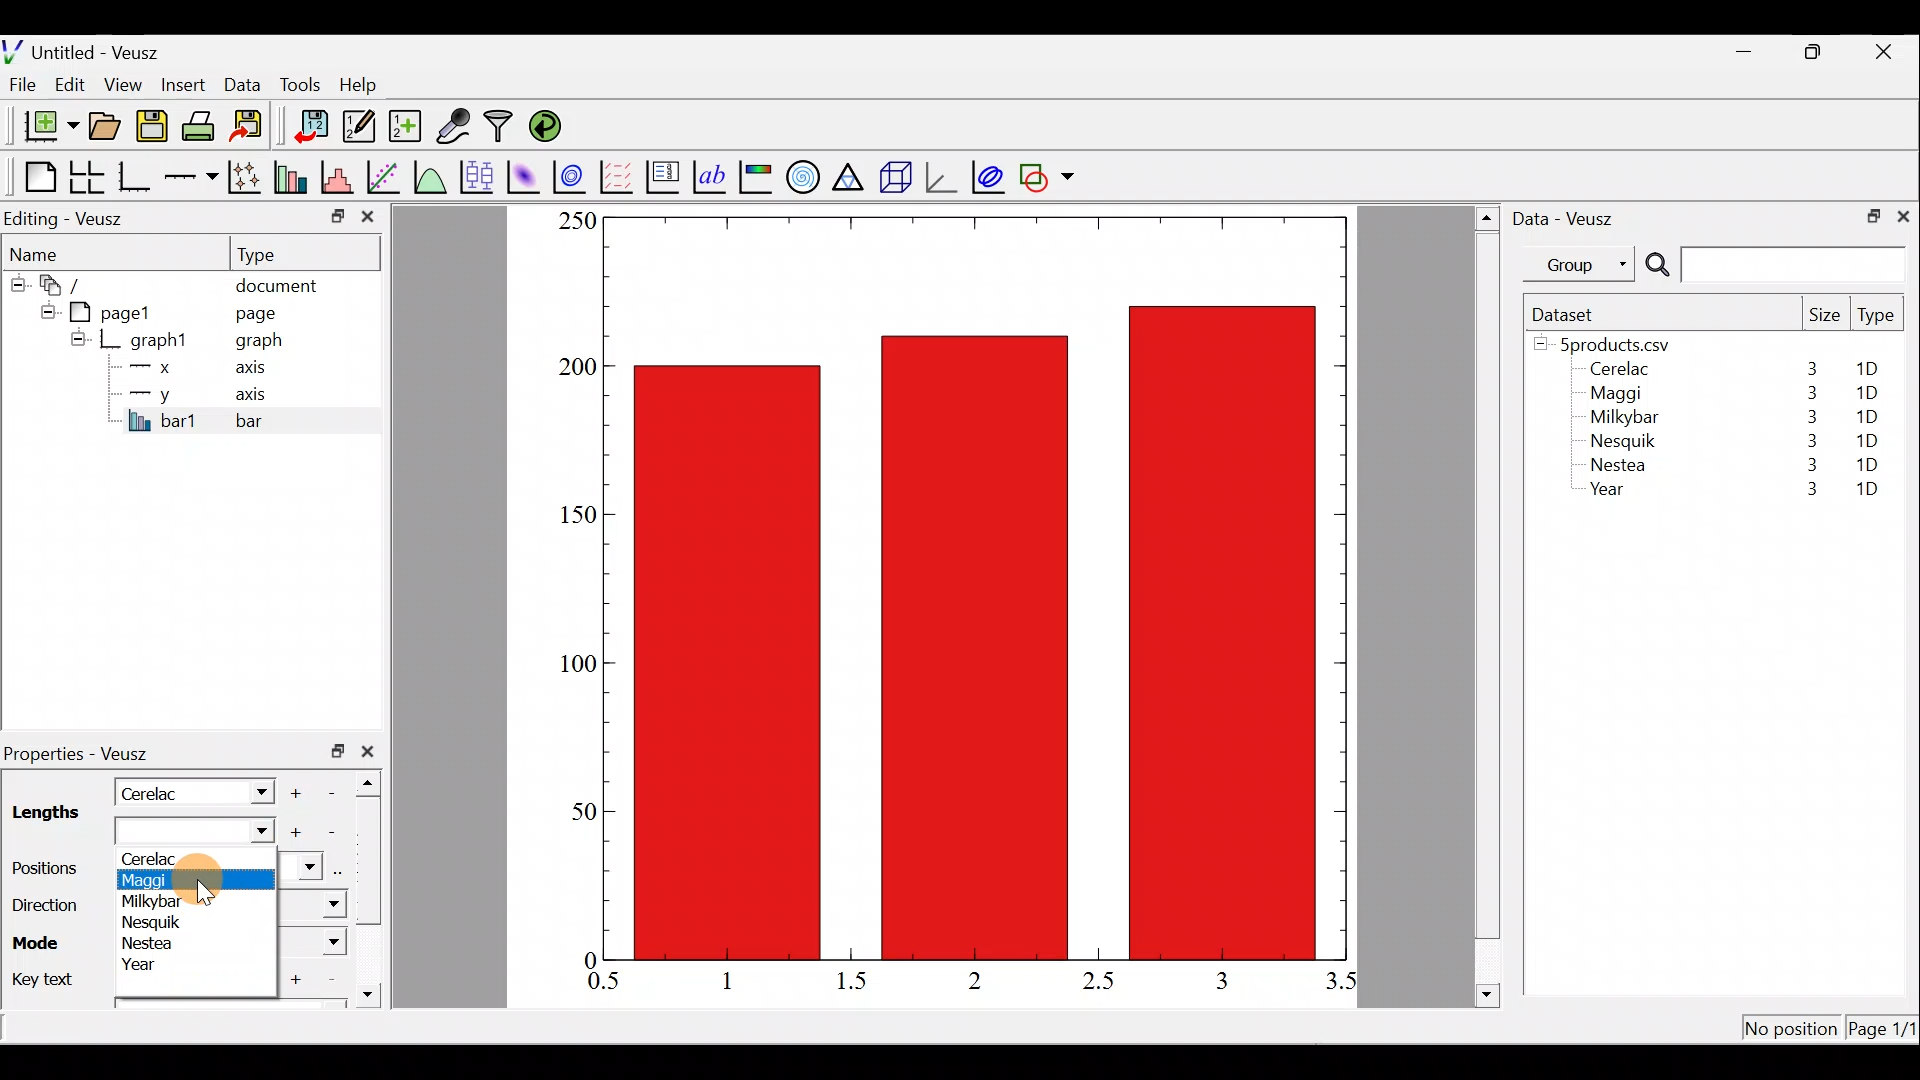  I want to click on Untitled - Veusz, so click(89, 49).